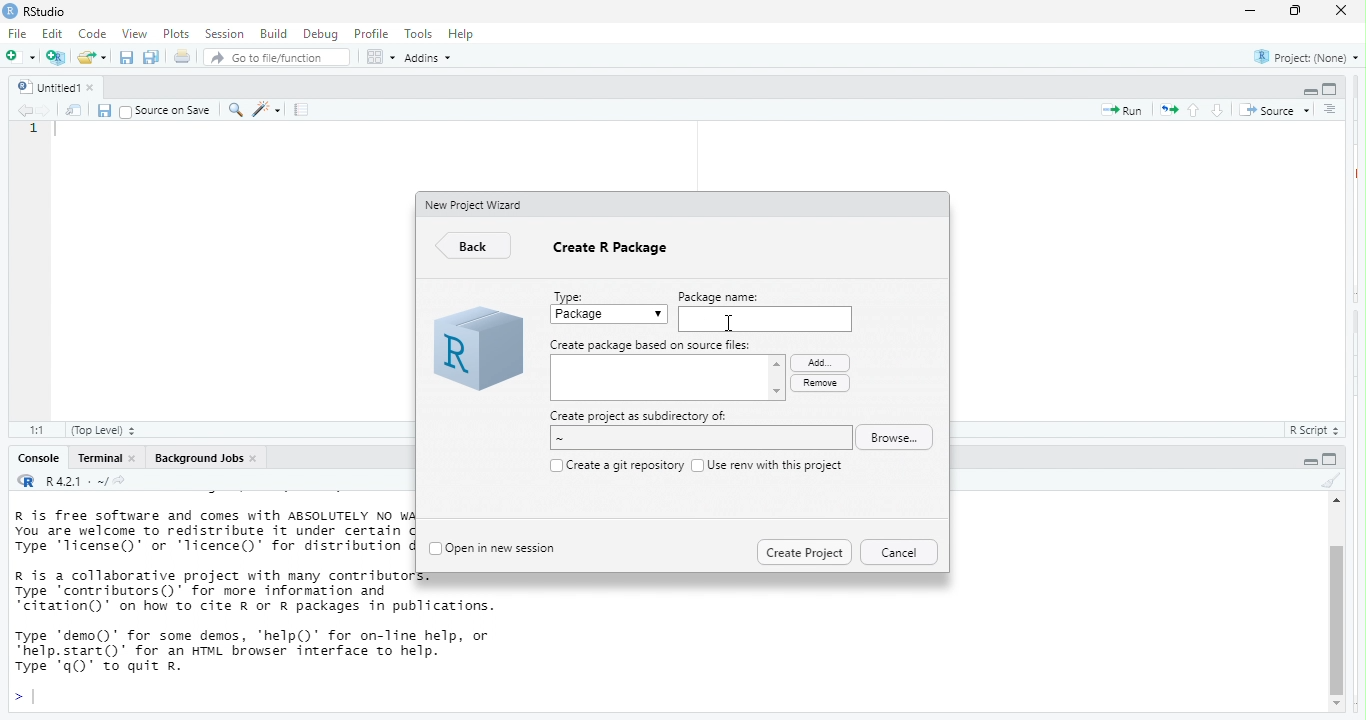 The height and width of the screenshot is (720, 1366). I want to click on  Go to fie/function, so click(277, 58).